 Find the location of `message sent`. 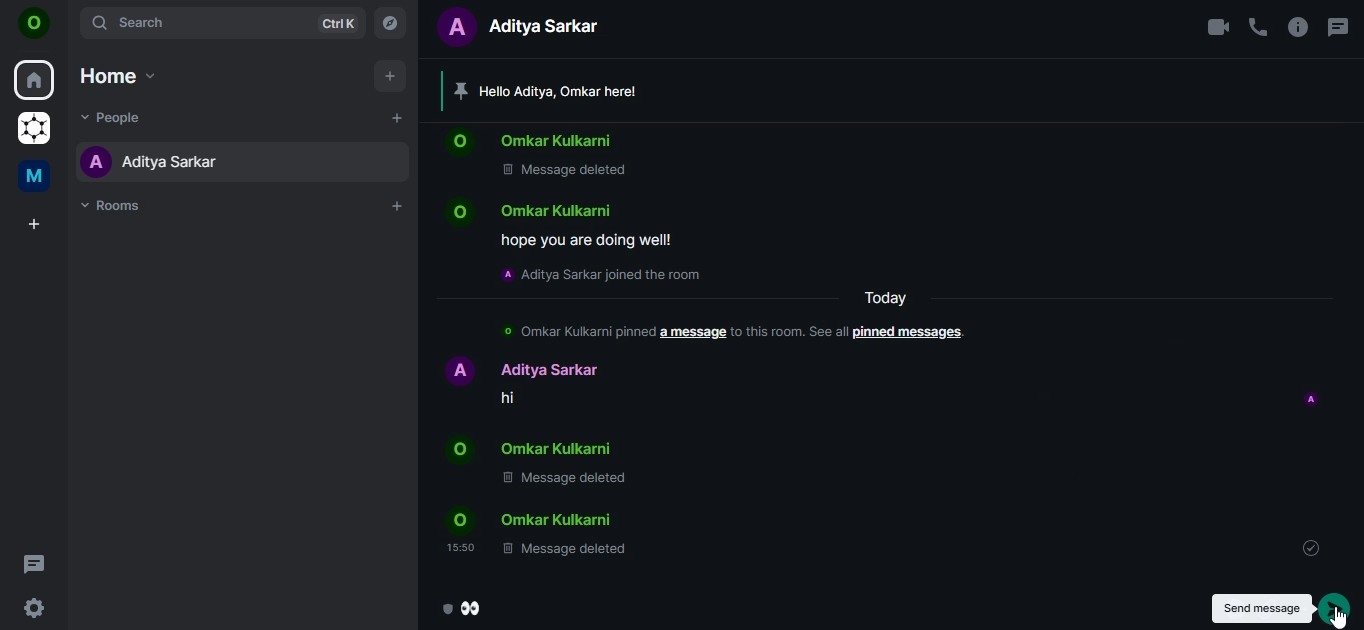

message sent is located at coordinates (1312, 548).